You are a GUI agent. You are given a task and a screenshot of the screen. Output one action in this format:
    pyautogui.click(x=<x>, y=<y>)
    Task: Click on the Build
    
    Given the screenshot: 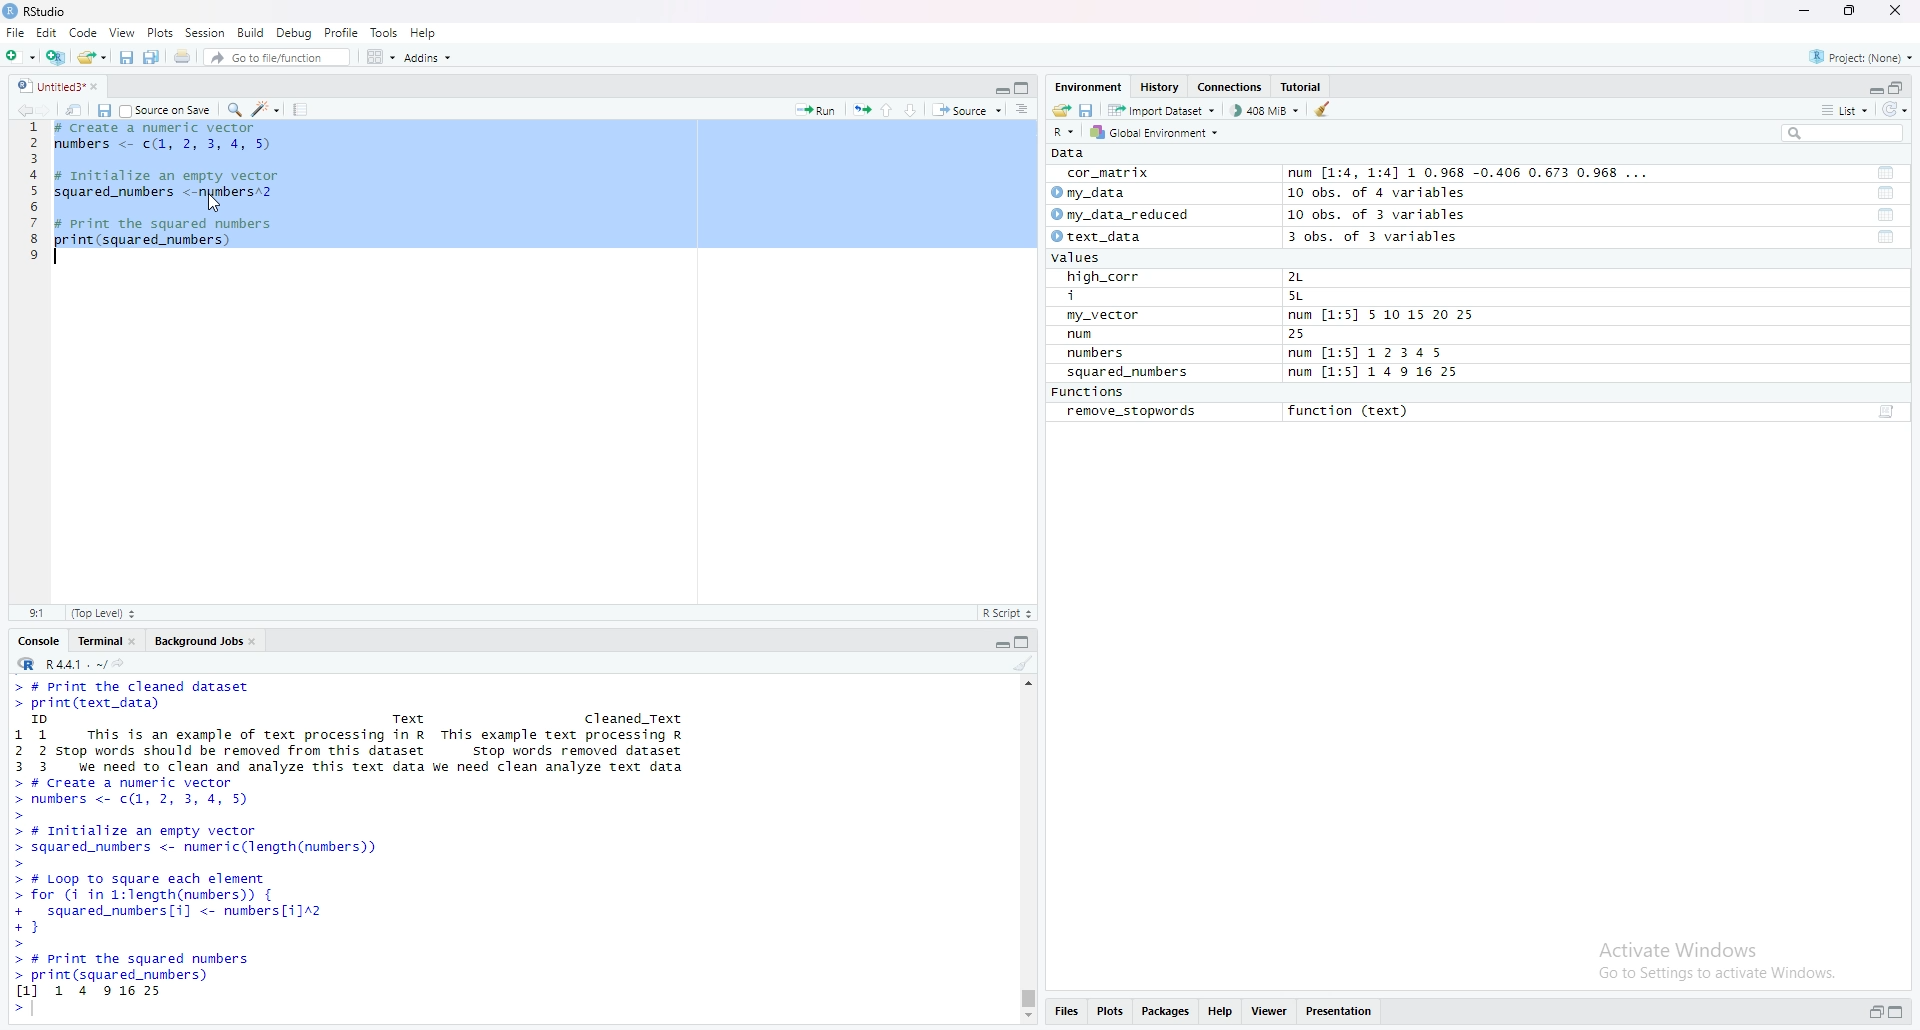 What is the action you would take?
    pyautogui.click(x=252, y=32)
    